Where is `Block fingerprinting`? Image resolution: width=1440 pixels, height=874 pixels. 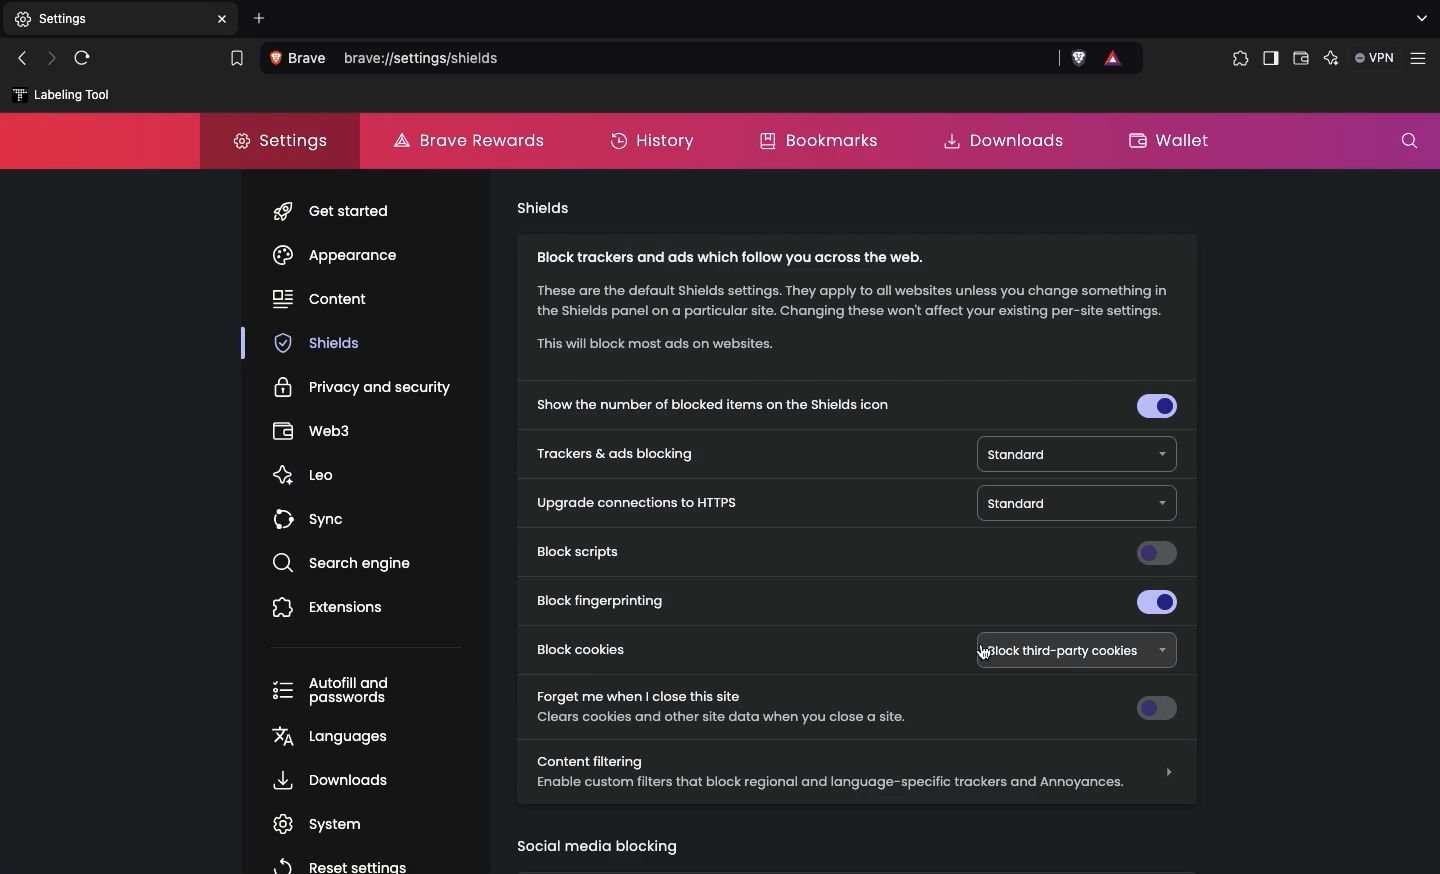
Block fingerprinting is located at coordinates (858, 603).